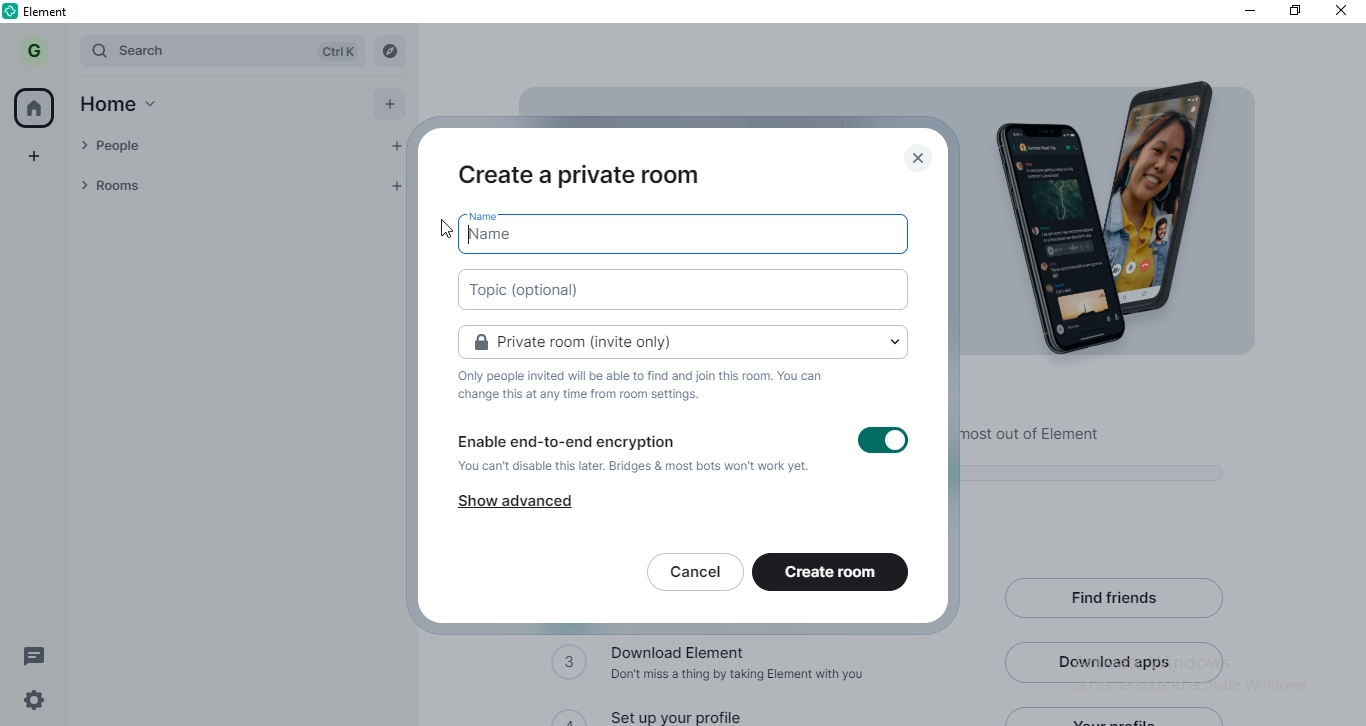 This screenshot has width=1366, height=726. I want to click on Enable end to end encryption, so click(682, 457).